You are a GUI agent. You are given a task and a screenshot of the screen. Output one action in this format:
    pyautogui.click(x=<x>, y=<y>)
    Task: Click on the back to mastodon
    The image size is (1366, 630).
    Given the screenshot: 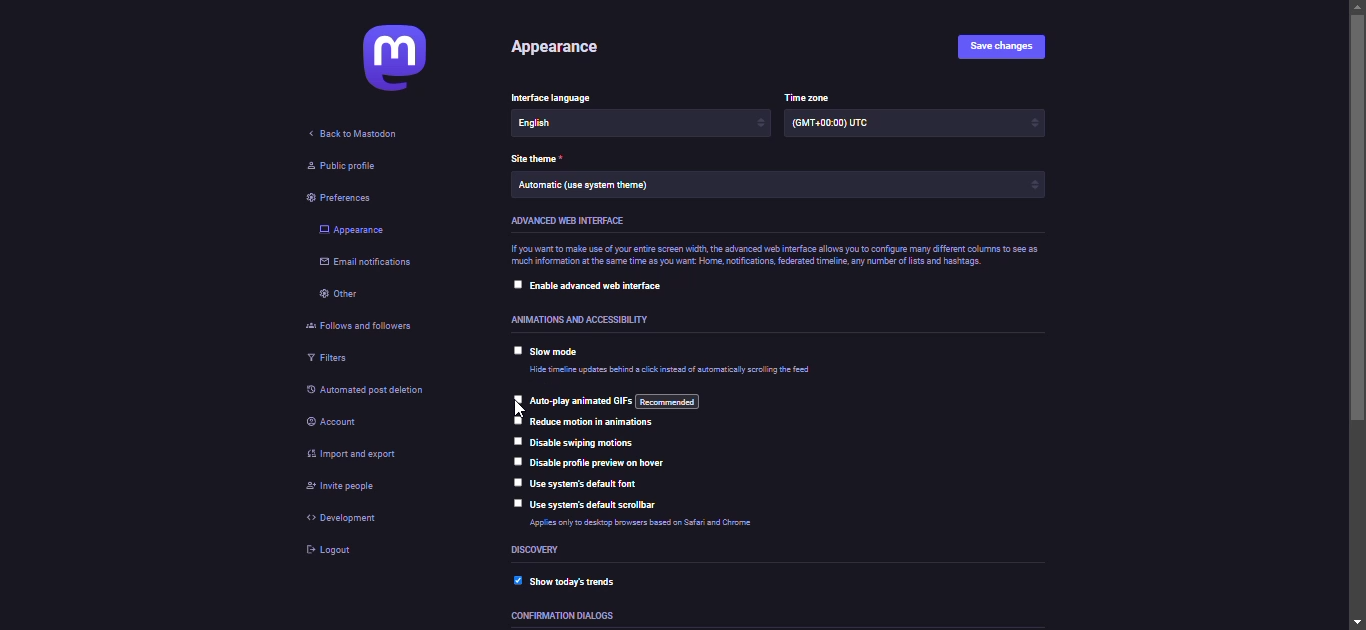 What is the action you would take?
    pyautogui.click(x=351, y=135)
    